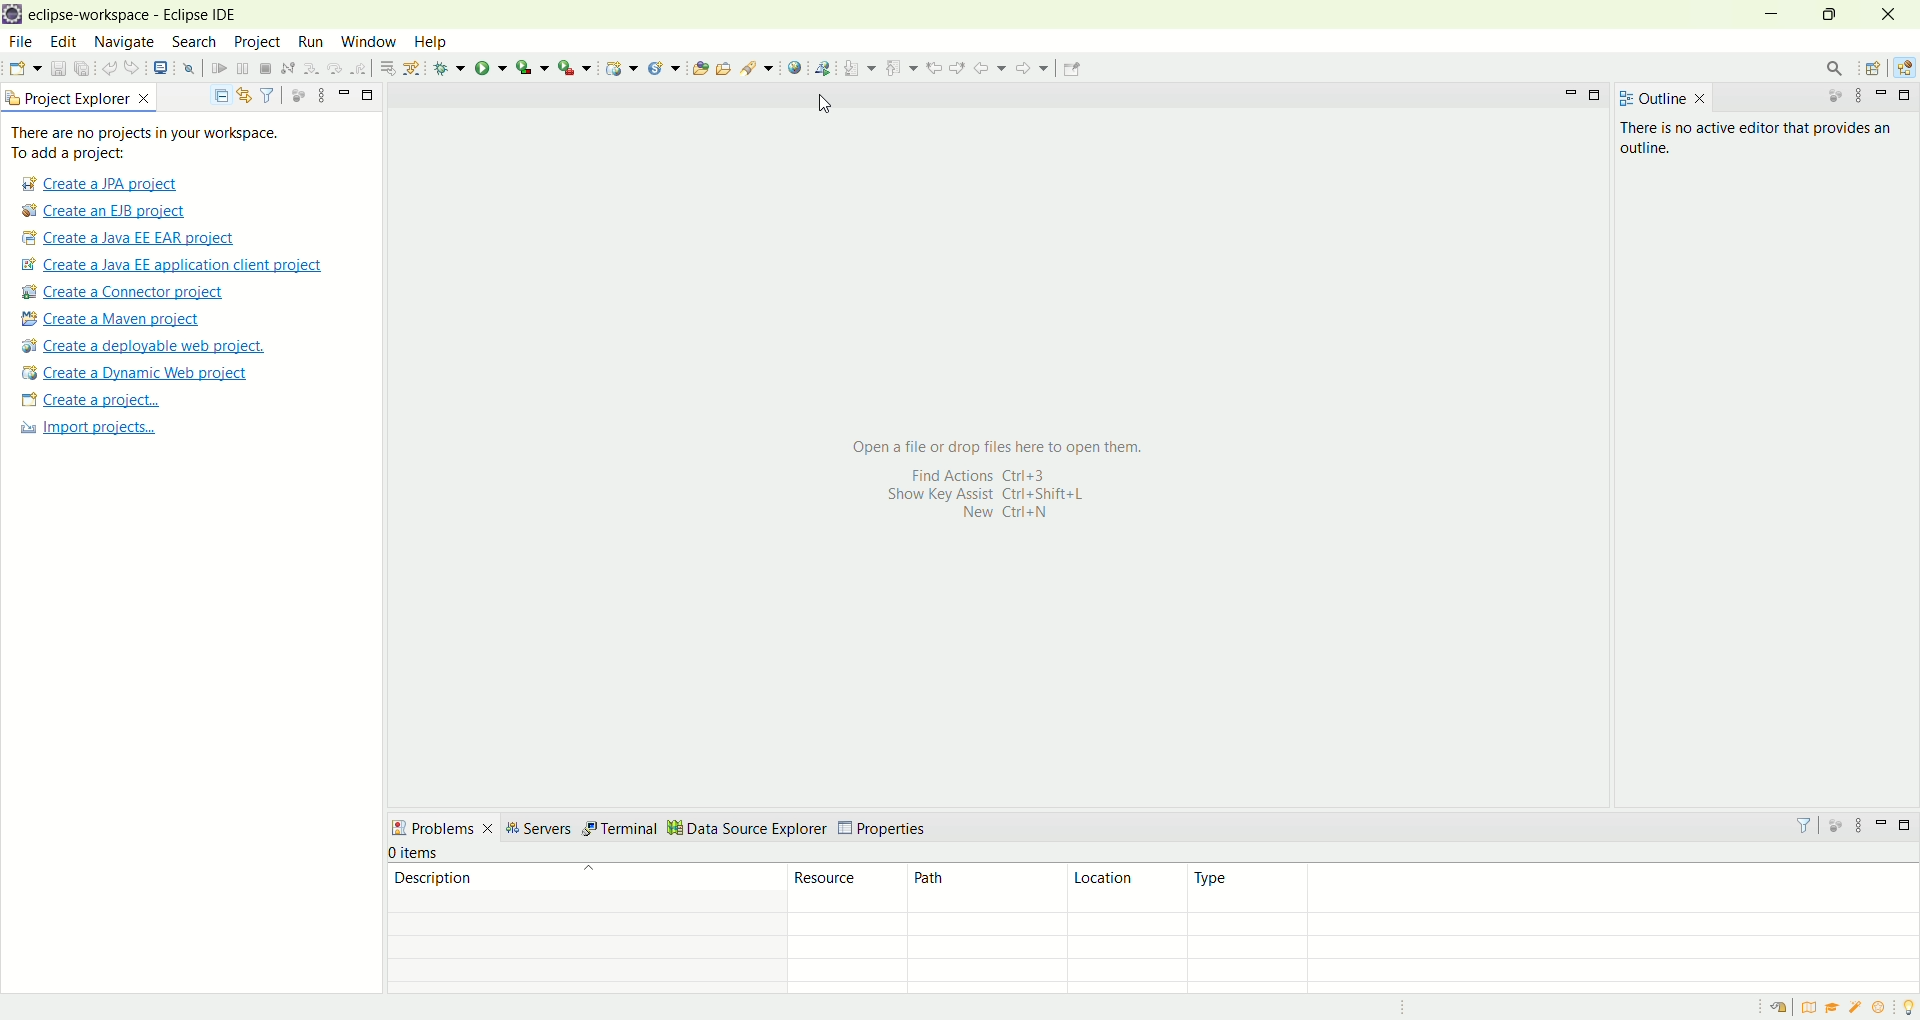  What do you see at coordinates (1832, 1008) in the screenshot?
I see `tutorials` at bounding box center [1832, 1008].